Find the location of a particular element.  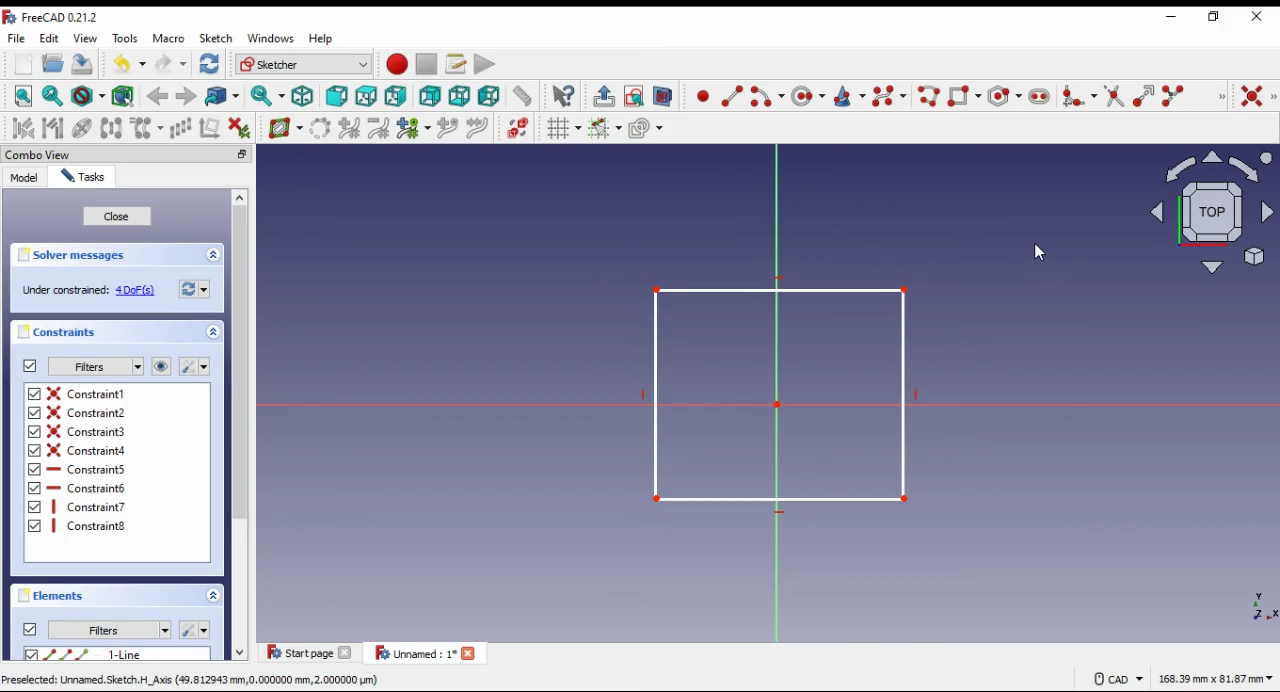

show hide internal geometry is located at coordinates (80, 128).